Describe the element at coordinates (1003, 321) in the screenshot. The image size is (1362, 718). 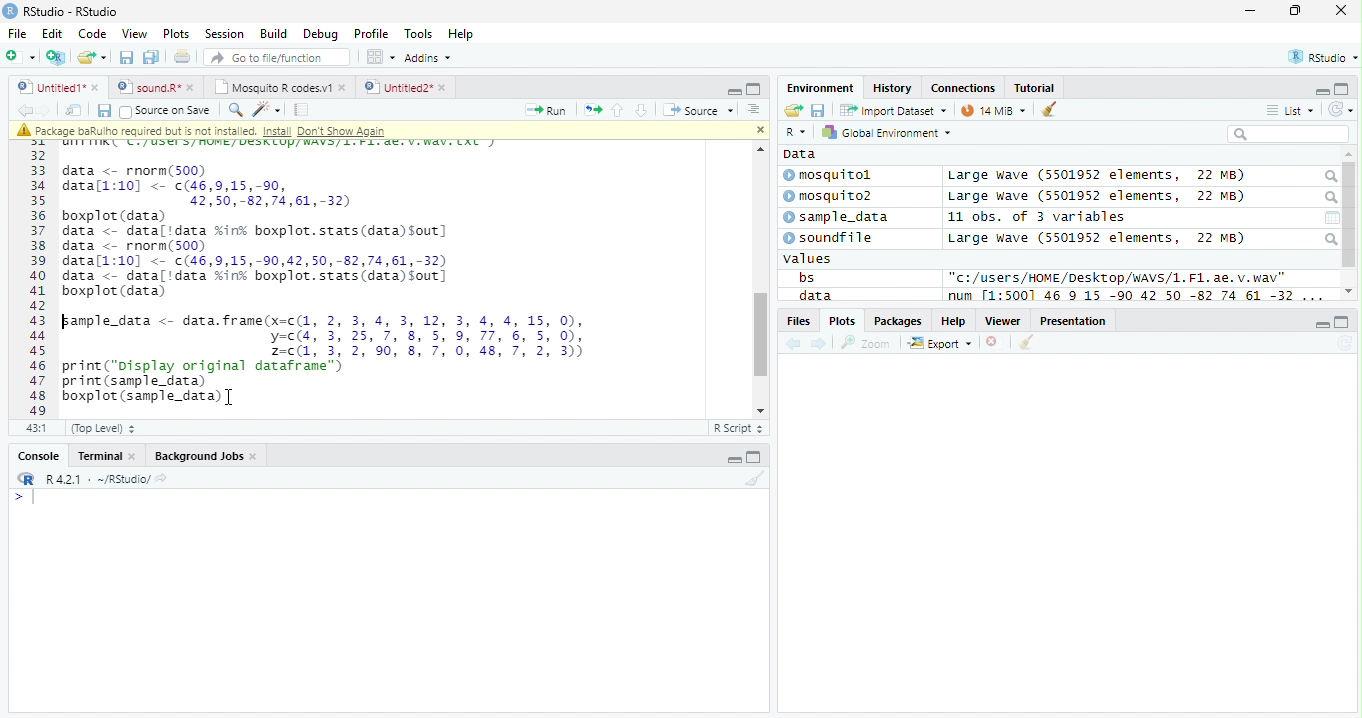
I see `Viewer` at that location.